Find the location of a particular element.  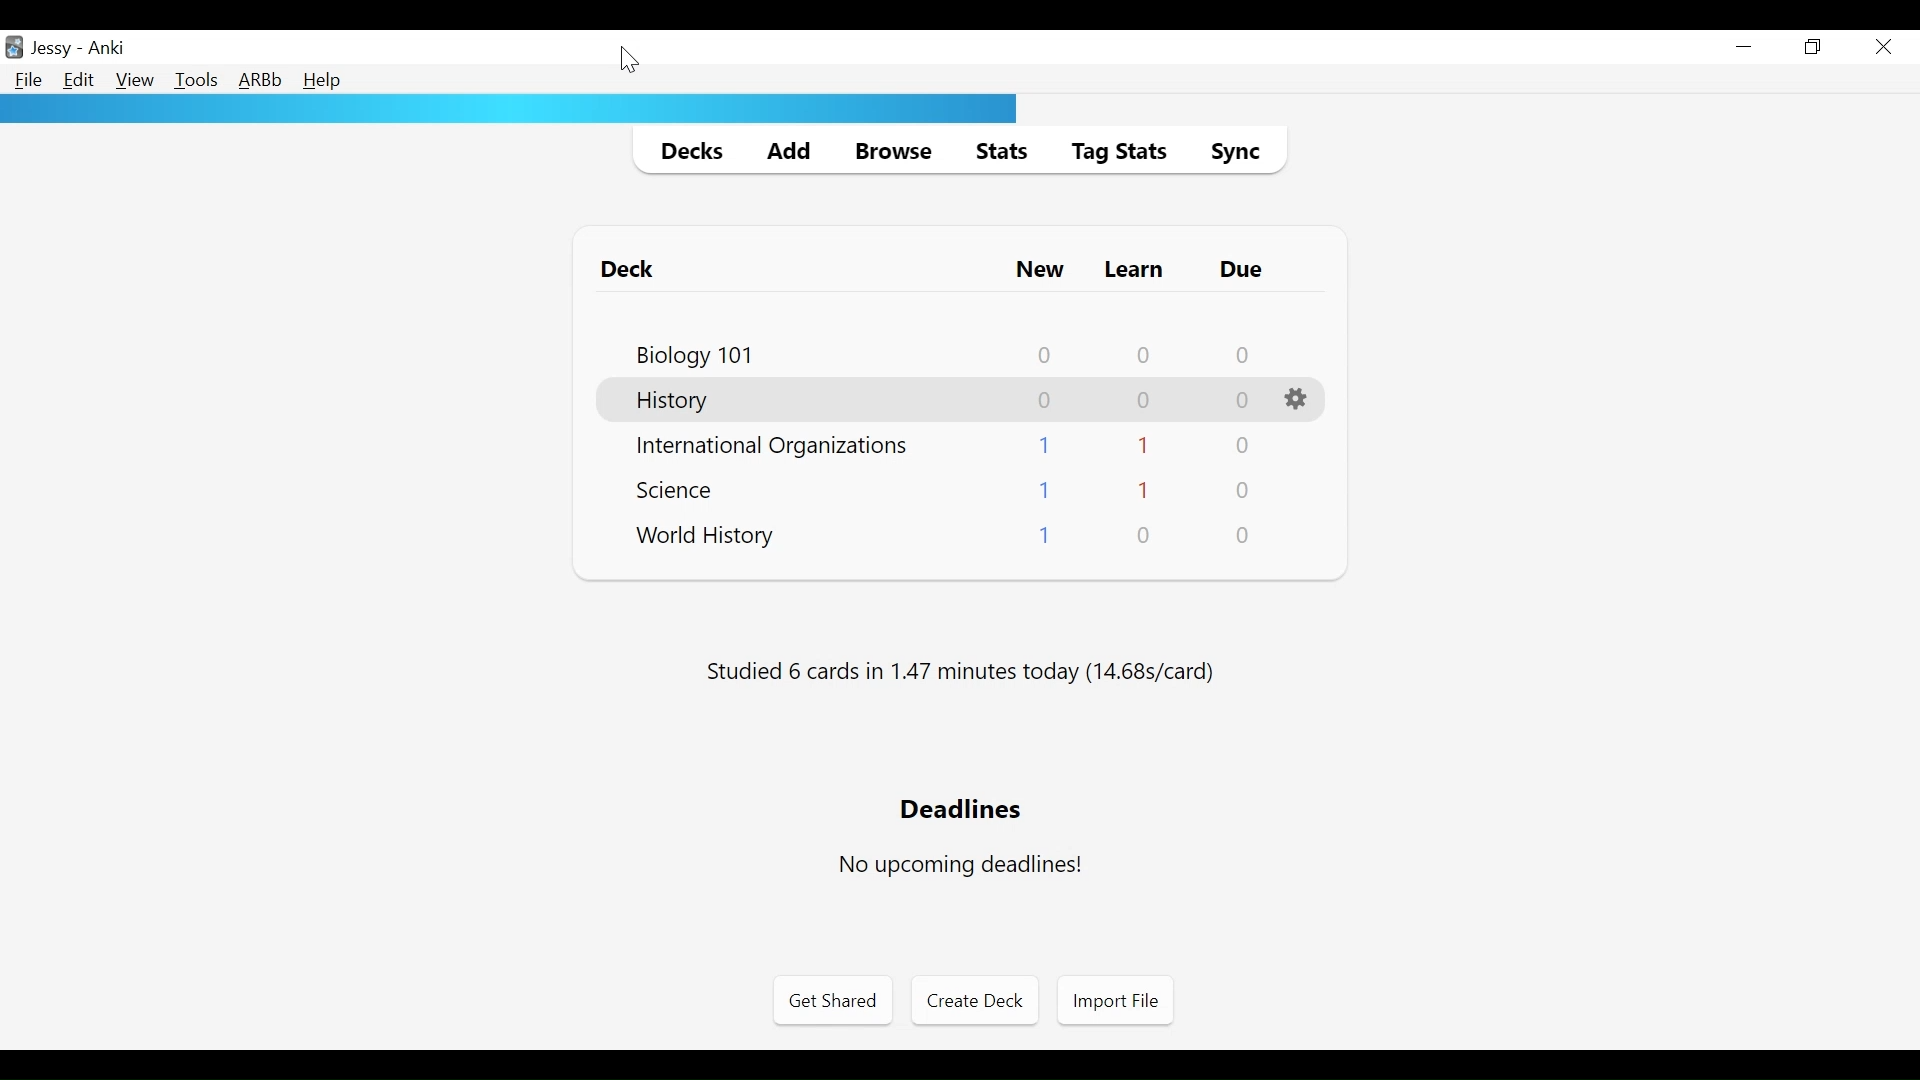

Edit is located at coordinates (80, 82).